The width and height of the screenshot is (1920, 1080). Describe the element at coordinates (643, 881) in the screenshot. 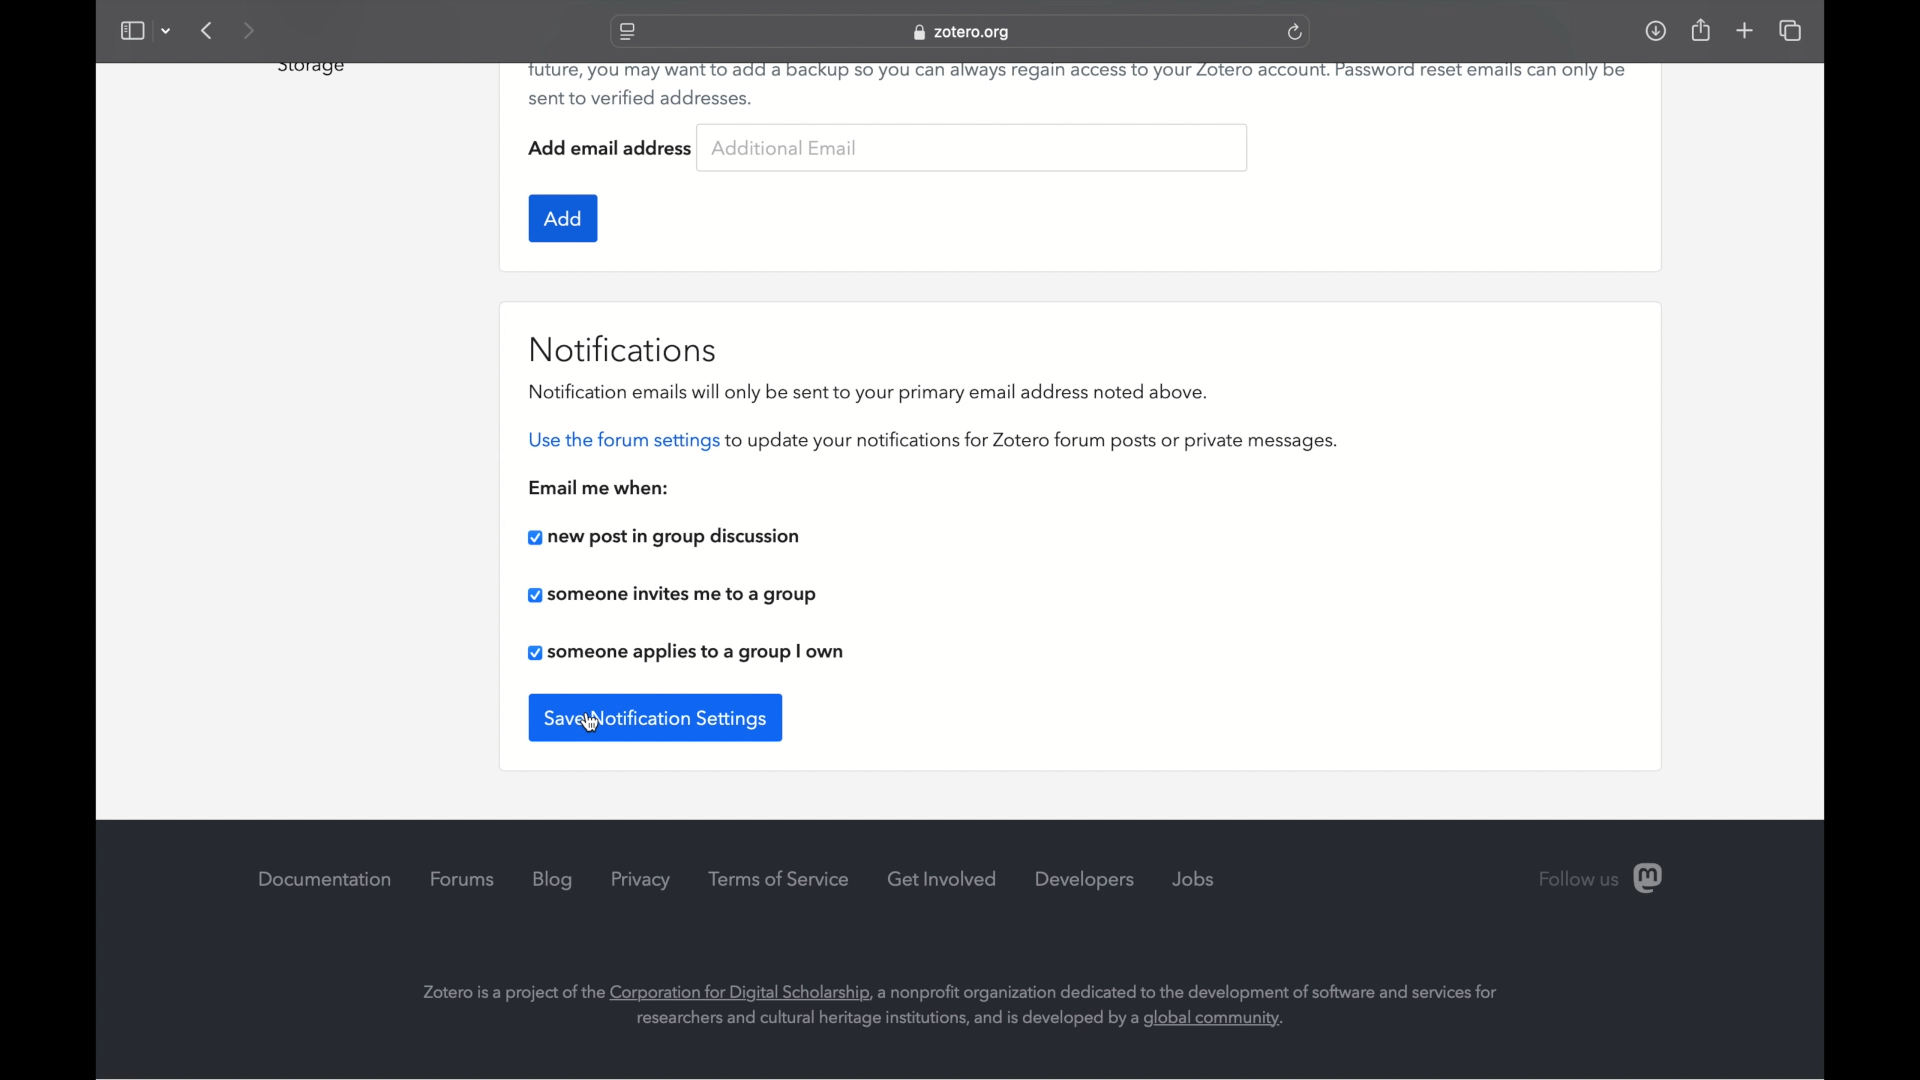

I see `privacy` at that location.